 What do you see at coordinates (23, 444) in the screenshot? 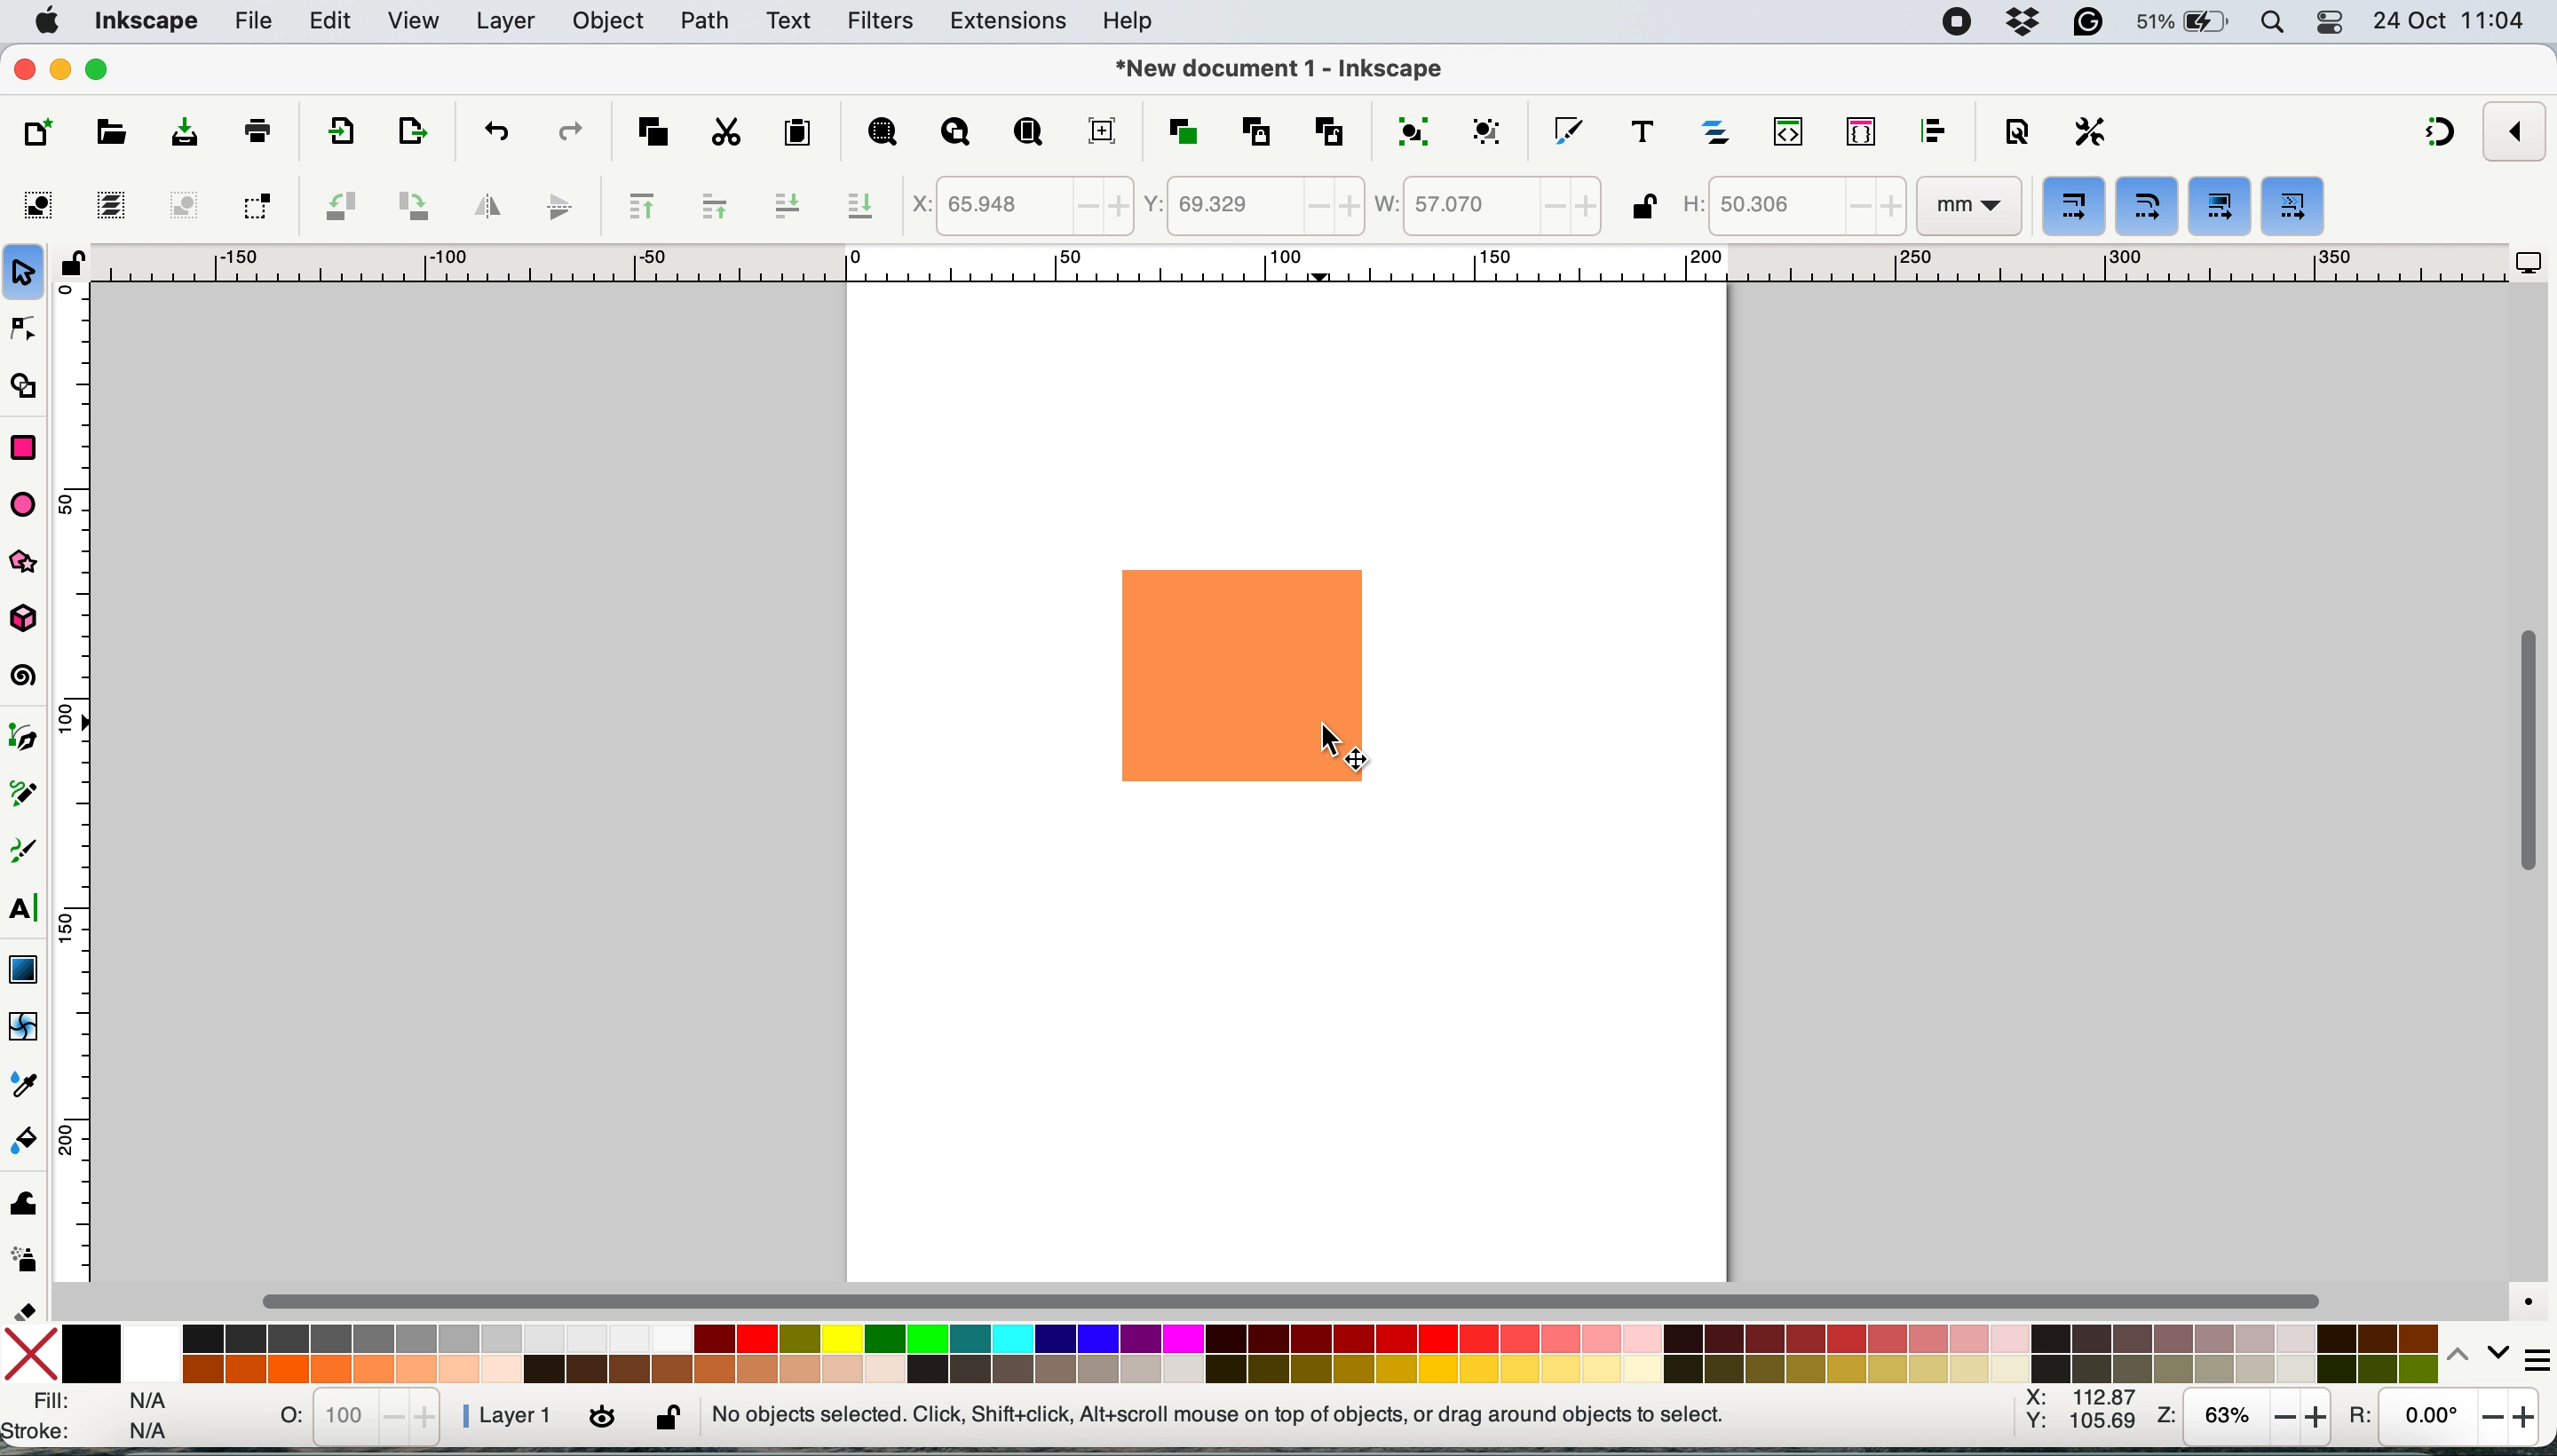
I see `rectangle tool` at bounding box center [23, 444].